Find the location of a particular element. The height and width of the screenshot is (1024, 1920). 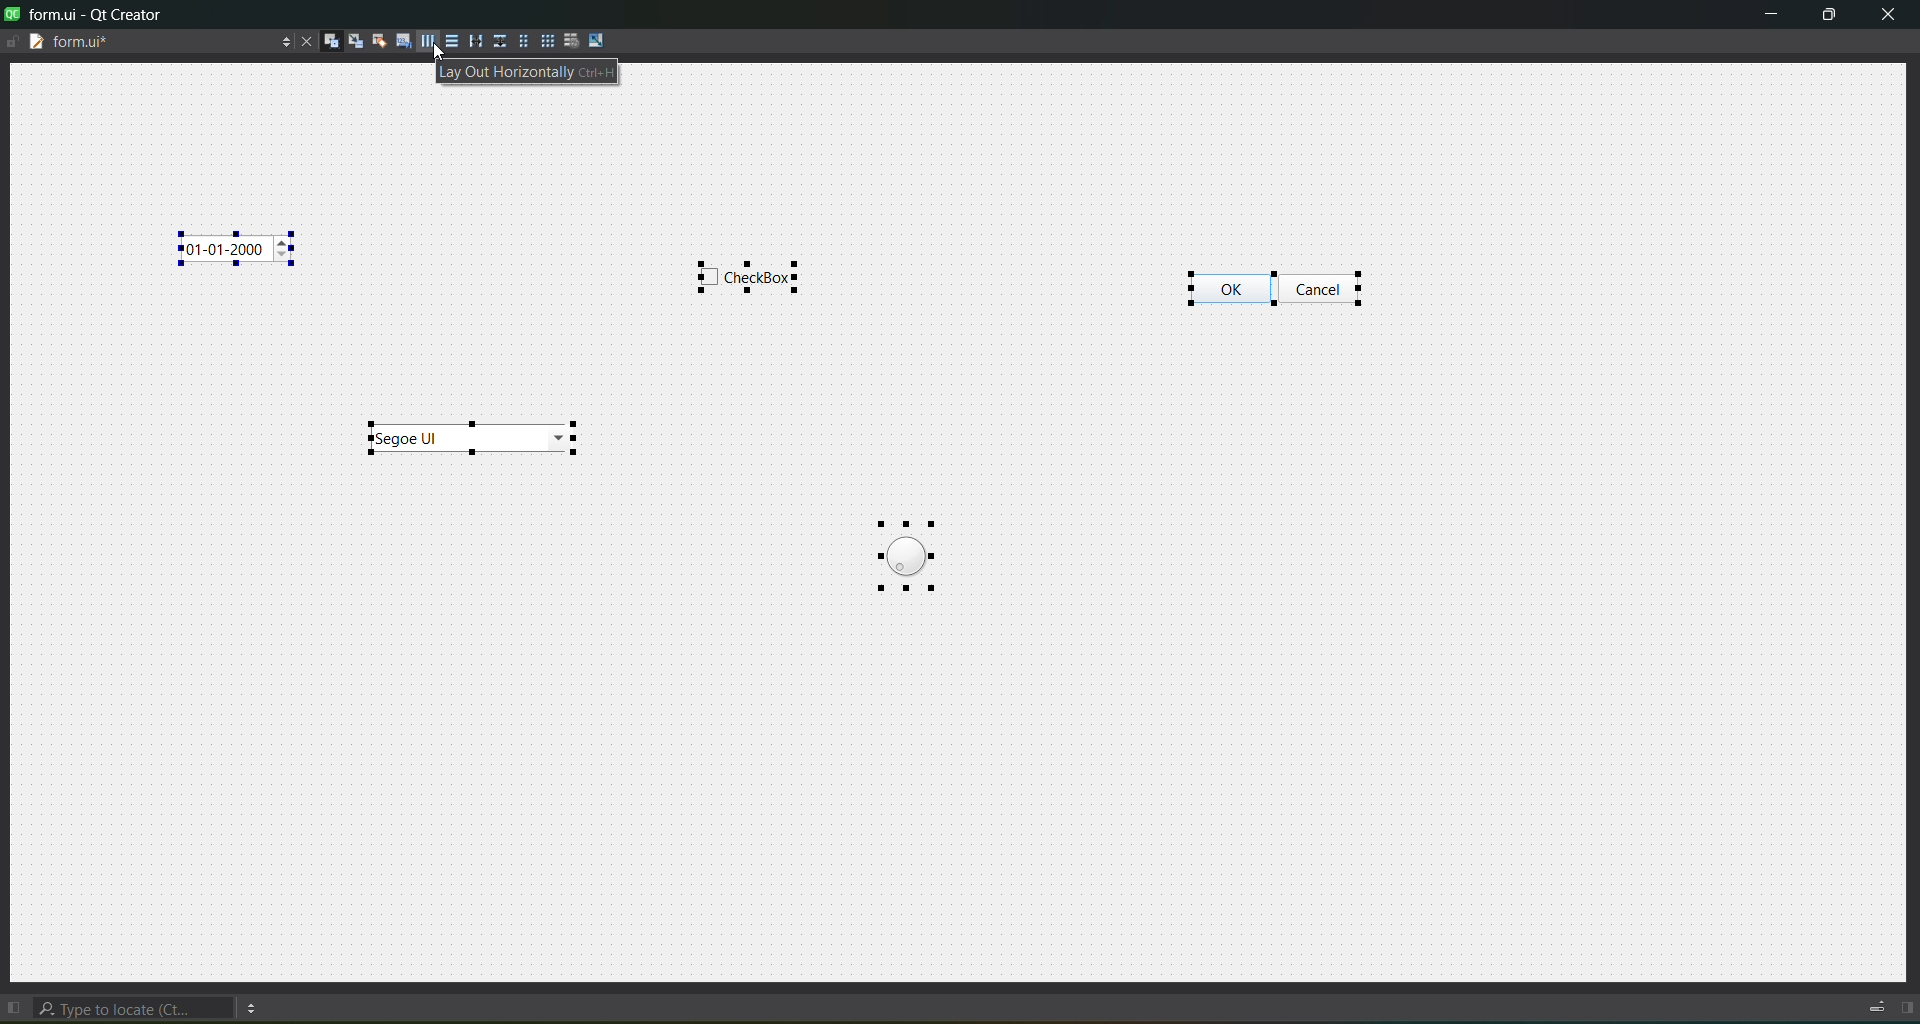

tab orders is located at coordinates (398, 41).